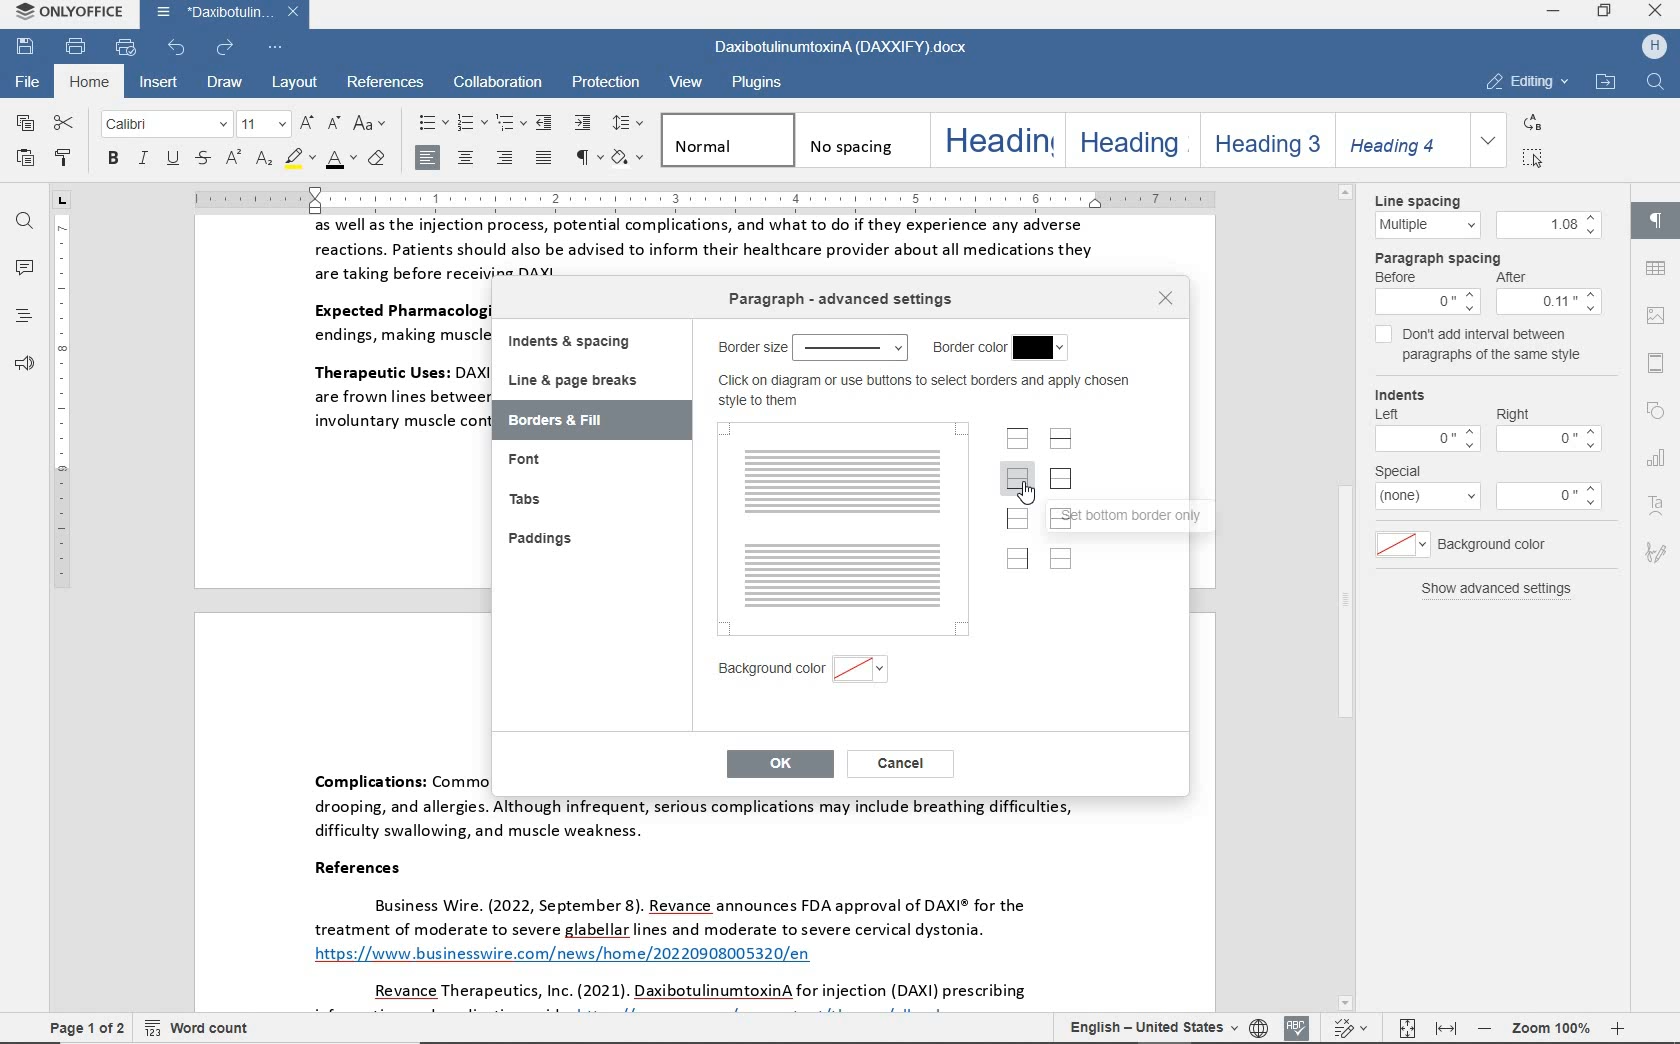 The image size is (1680, 1044). What do you see at coordinates (429, 157) in the screenshot?
I see `align left` at bounding box center [429, 157].